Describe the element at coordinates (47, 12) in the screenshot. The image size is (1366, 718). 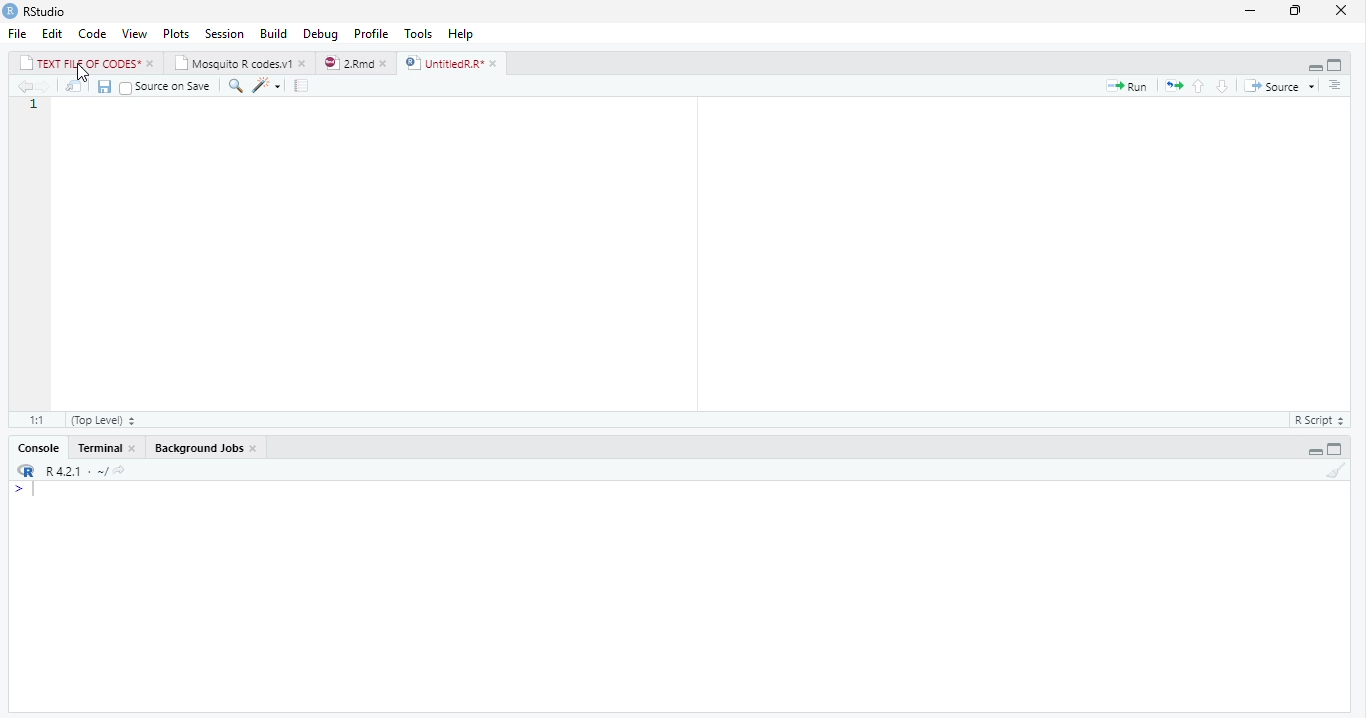
I see `RStudio` at that location.